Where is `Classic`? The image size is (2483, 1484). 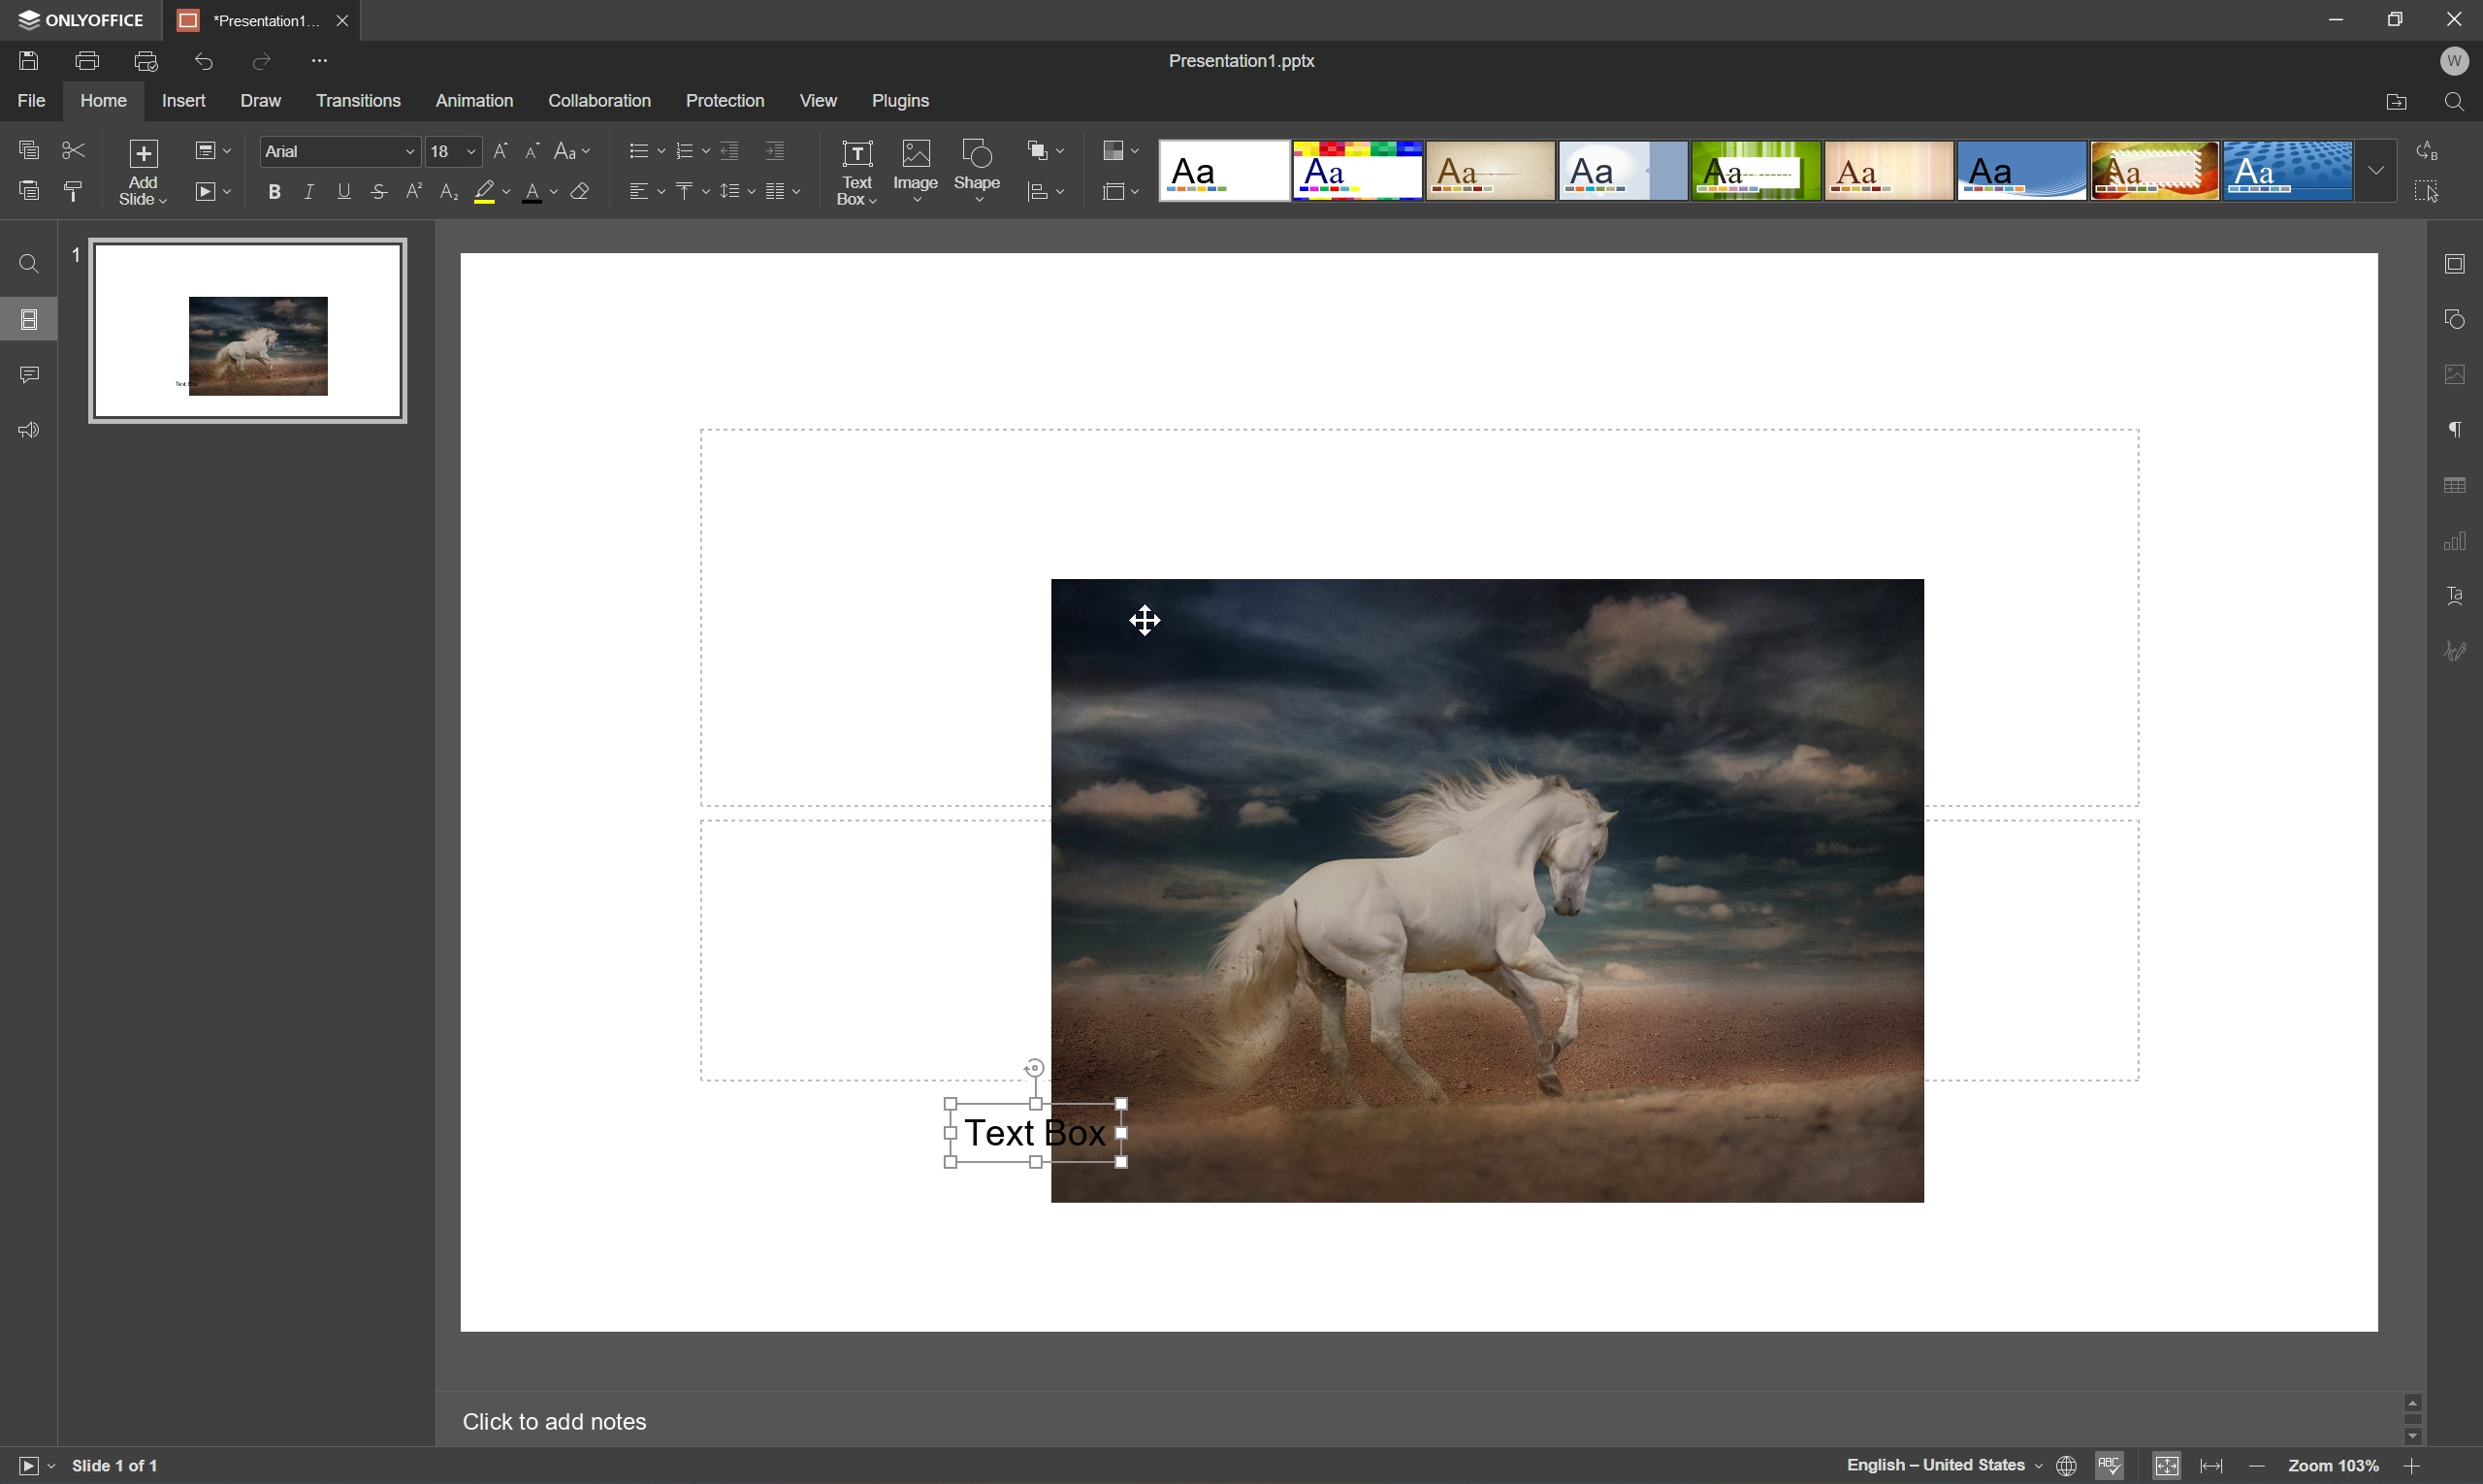
Classic is located at coordinates (1493, 172).